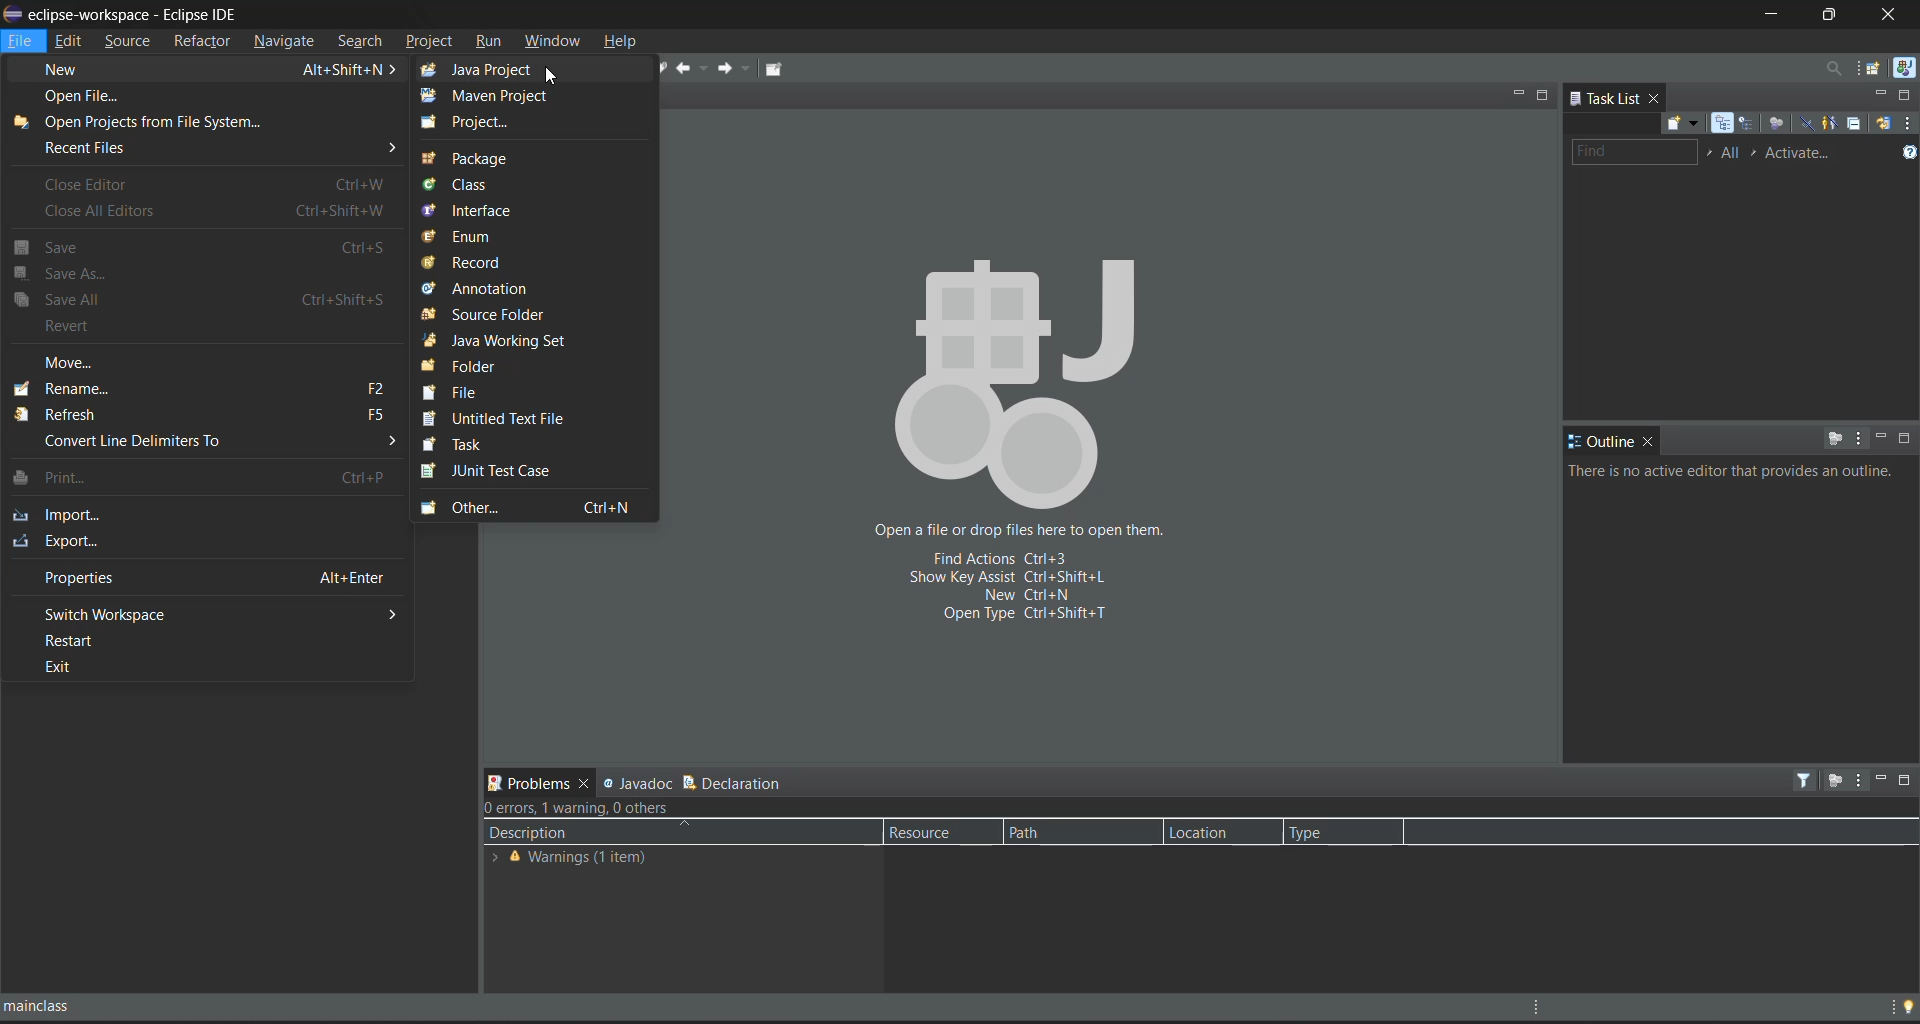 The width and height of the screenshot is (1920, 1024). Describe the element at coordinates (903, 835) in the screenshot. I see `Resource` at that location.